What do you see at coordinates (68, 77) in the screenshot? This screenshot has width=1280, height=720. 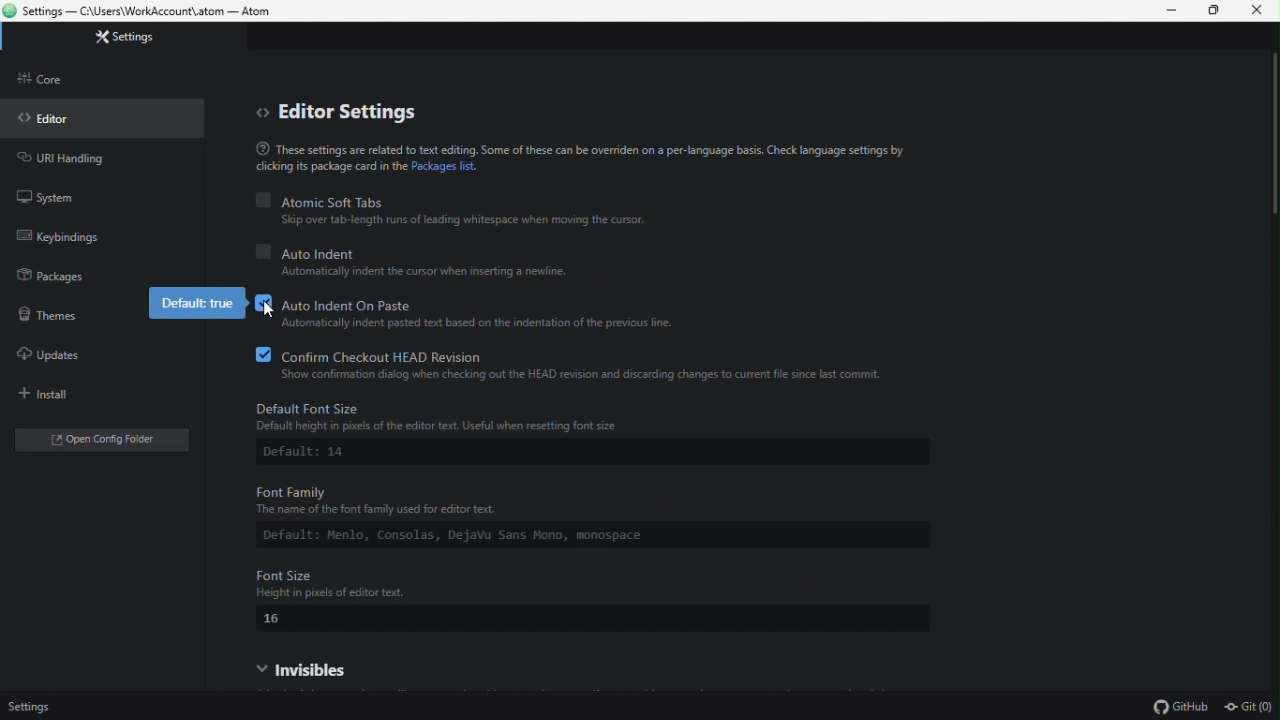 I see `Core ` at bounding box center [68, 77].